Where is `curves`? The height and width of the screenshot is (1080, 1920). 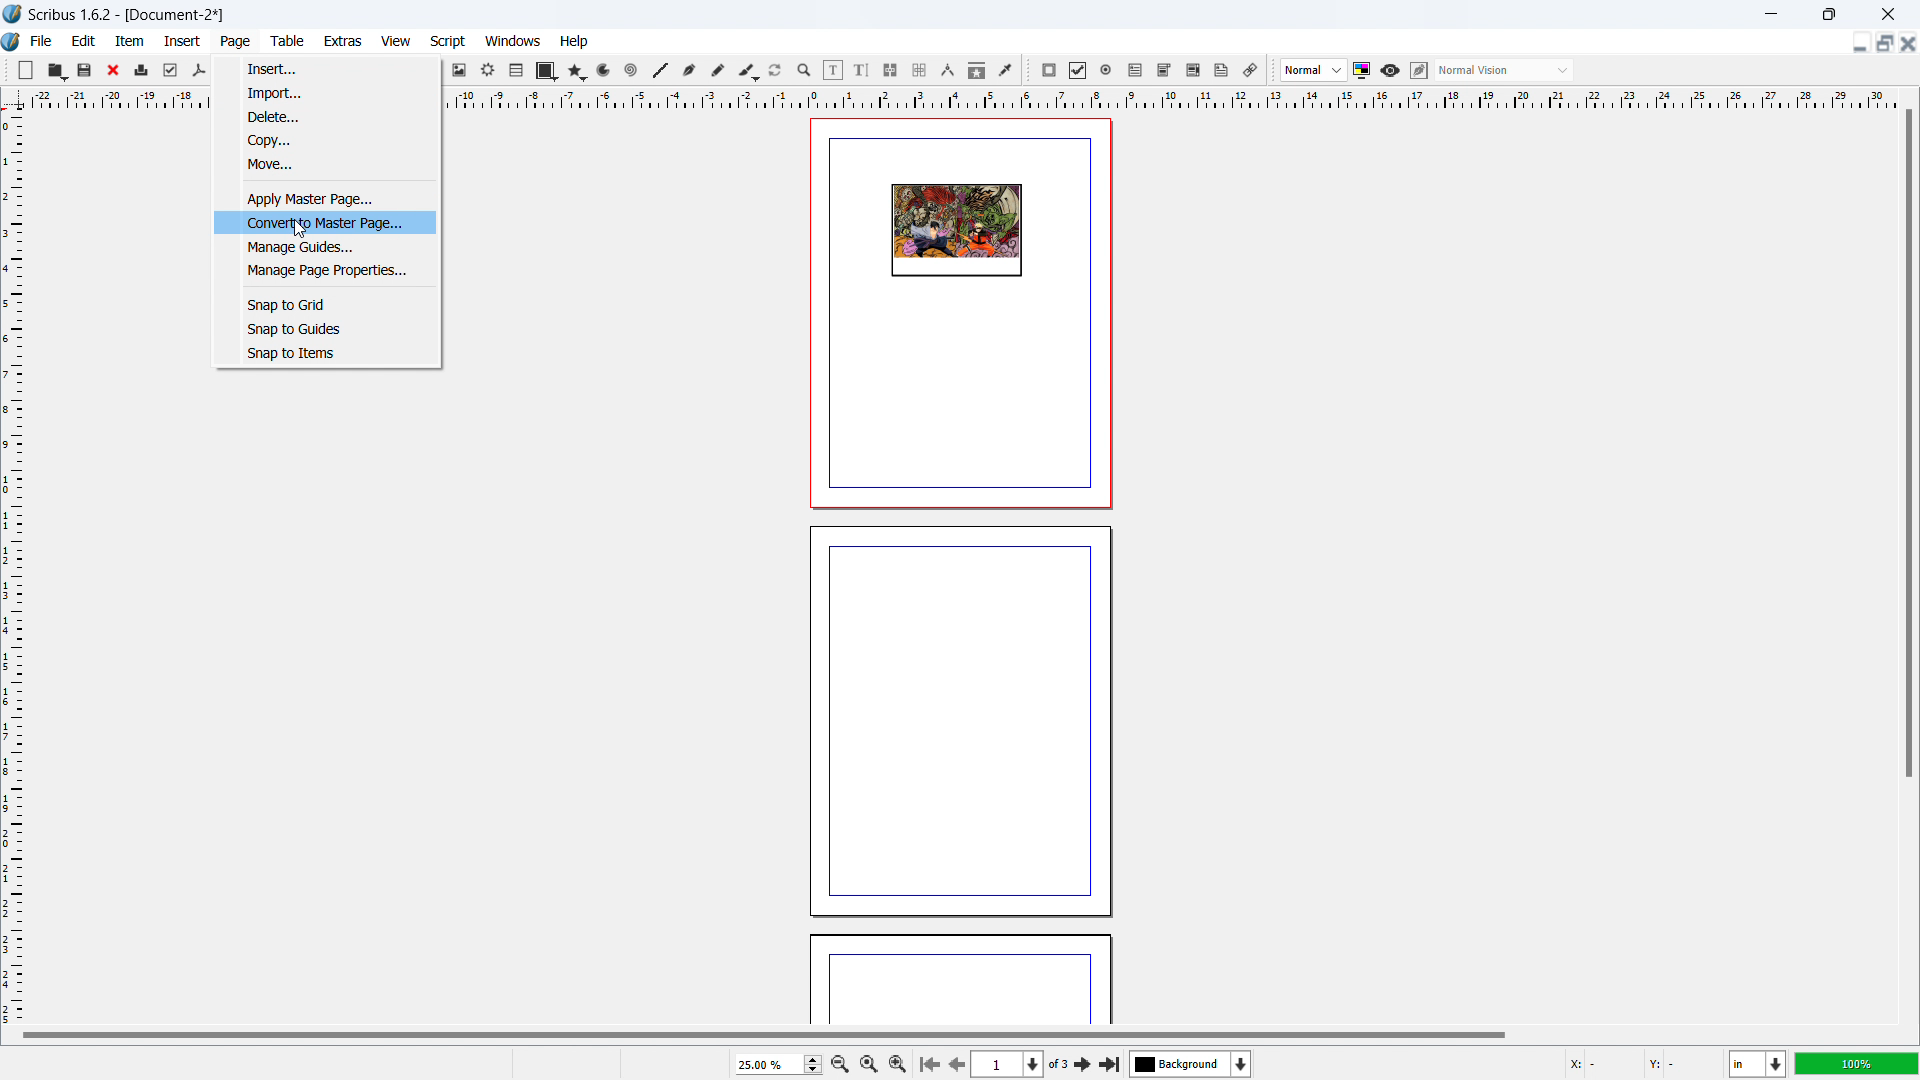 curves is located at coordinates (606, 71).